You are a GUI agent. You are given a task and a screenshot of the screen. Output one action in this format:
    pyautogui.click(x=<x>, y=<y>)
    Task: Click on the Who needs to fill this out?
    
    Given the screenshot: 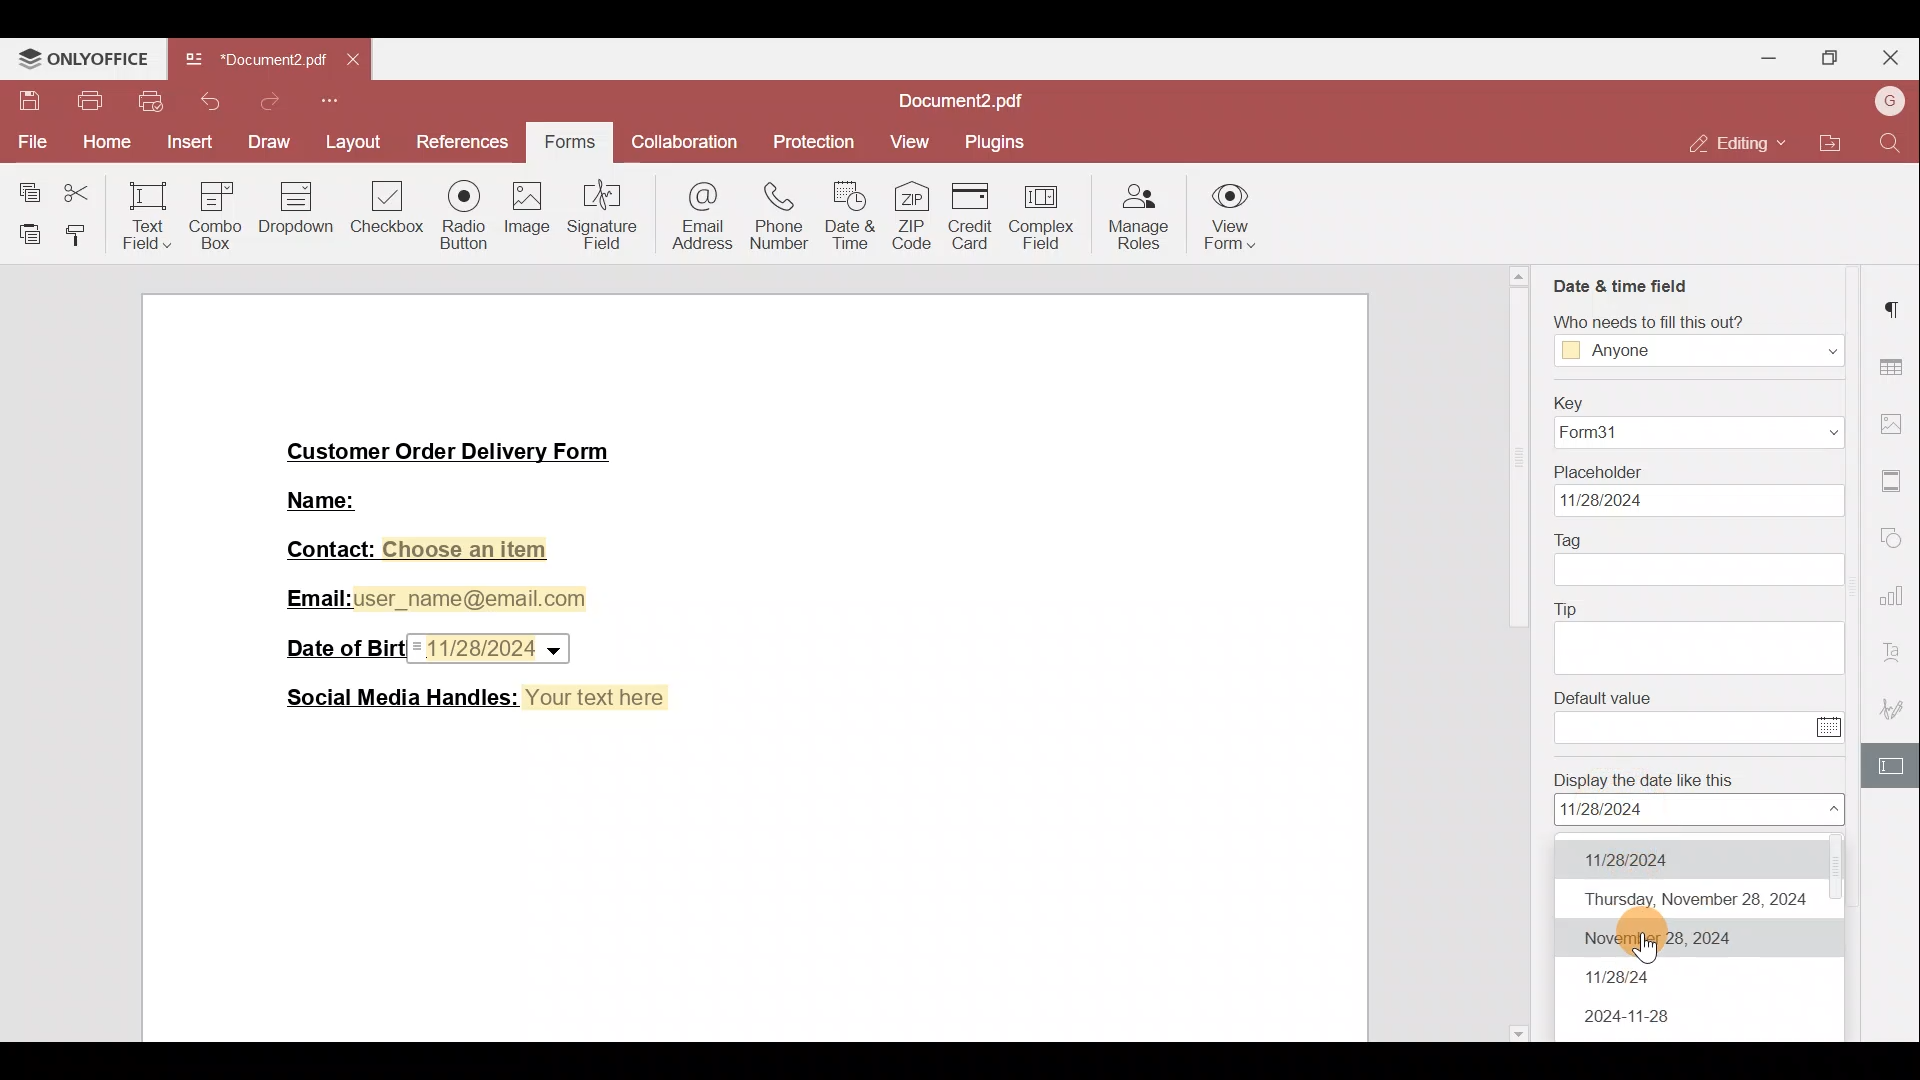 What is the action you would take?
    pyautogui.click(x=1651, y=320)
    